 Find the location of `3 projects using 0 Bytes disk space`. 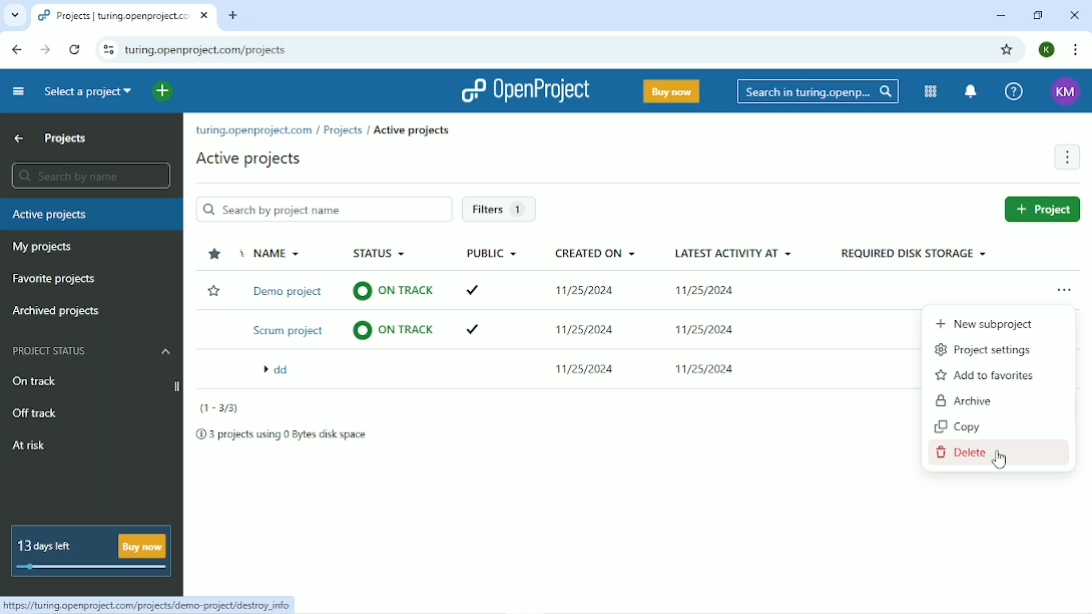

3 projects using 0 Bytes disk space is located at coordinates (281, 434).